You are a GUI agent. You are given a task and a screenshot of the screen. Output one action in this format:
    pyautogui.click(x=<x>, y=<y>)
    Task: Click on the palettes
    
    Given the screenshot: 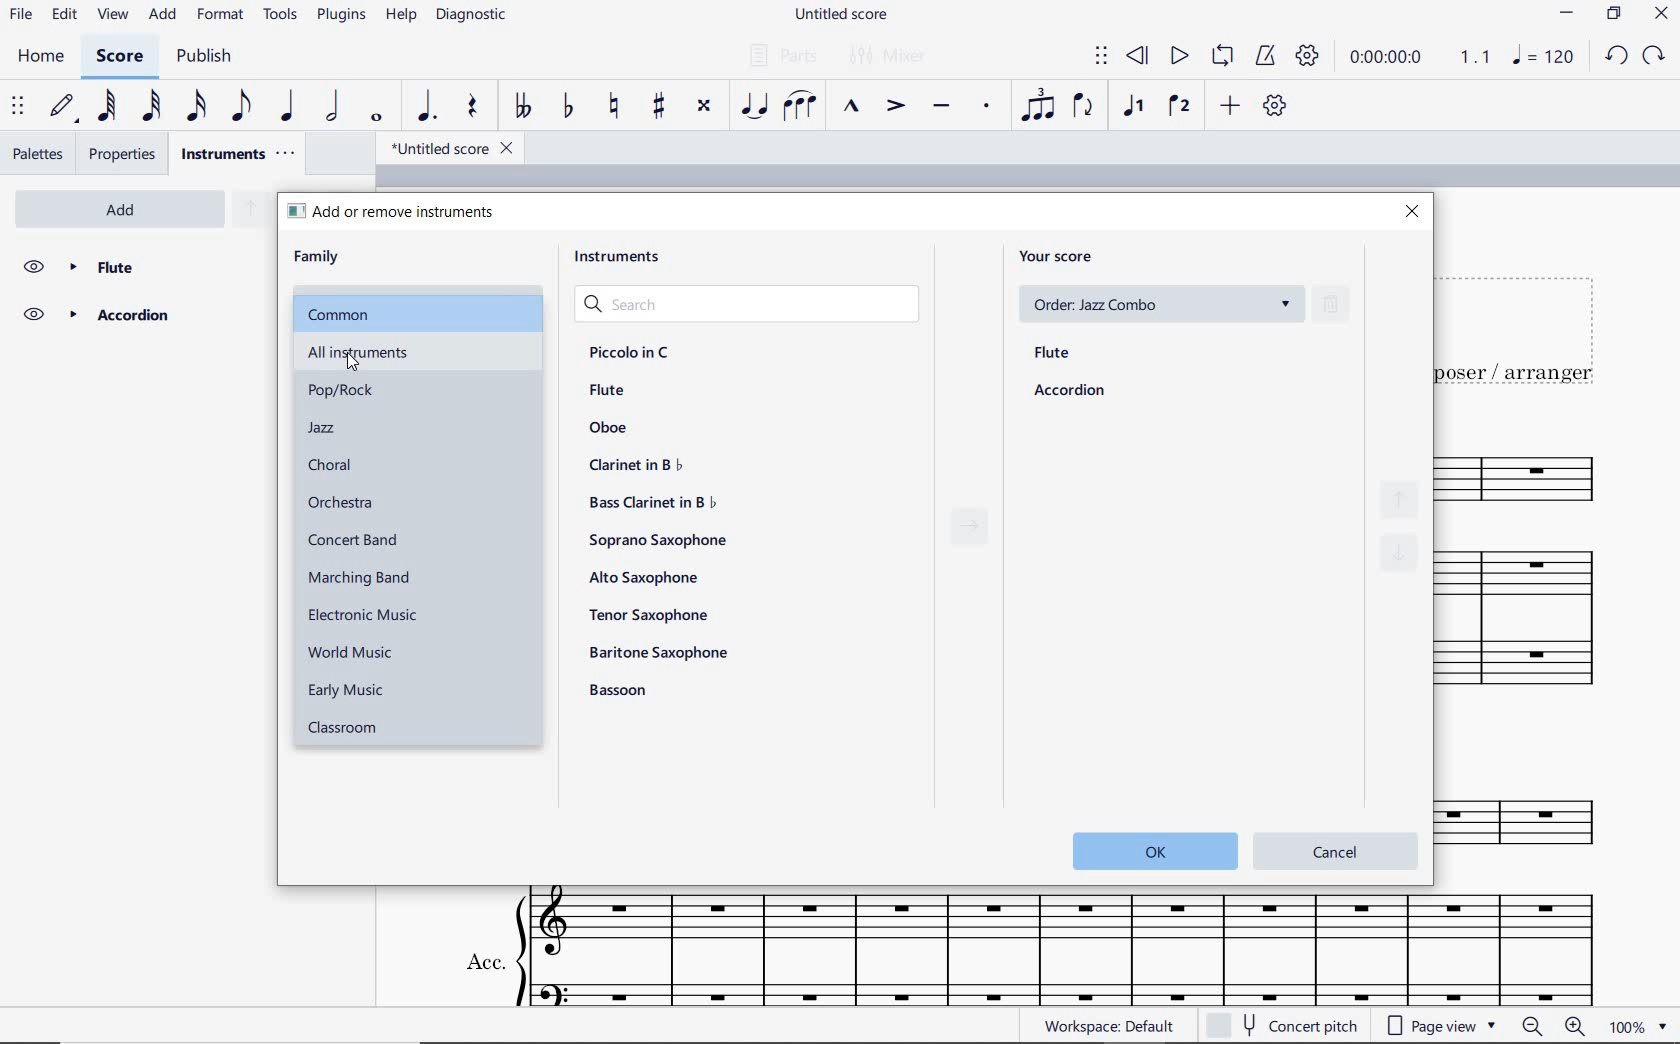 What is the action you would take?
    pyautogui.click(x=38, y=154)
    